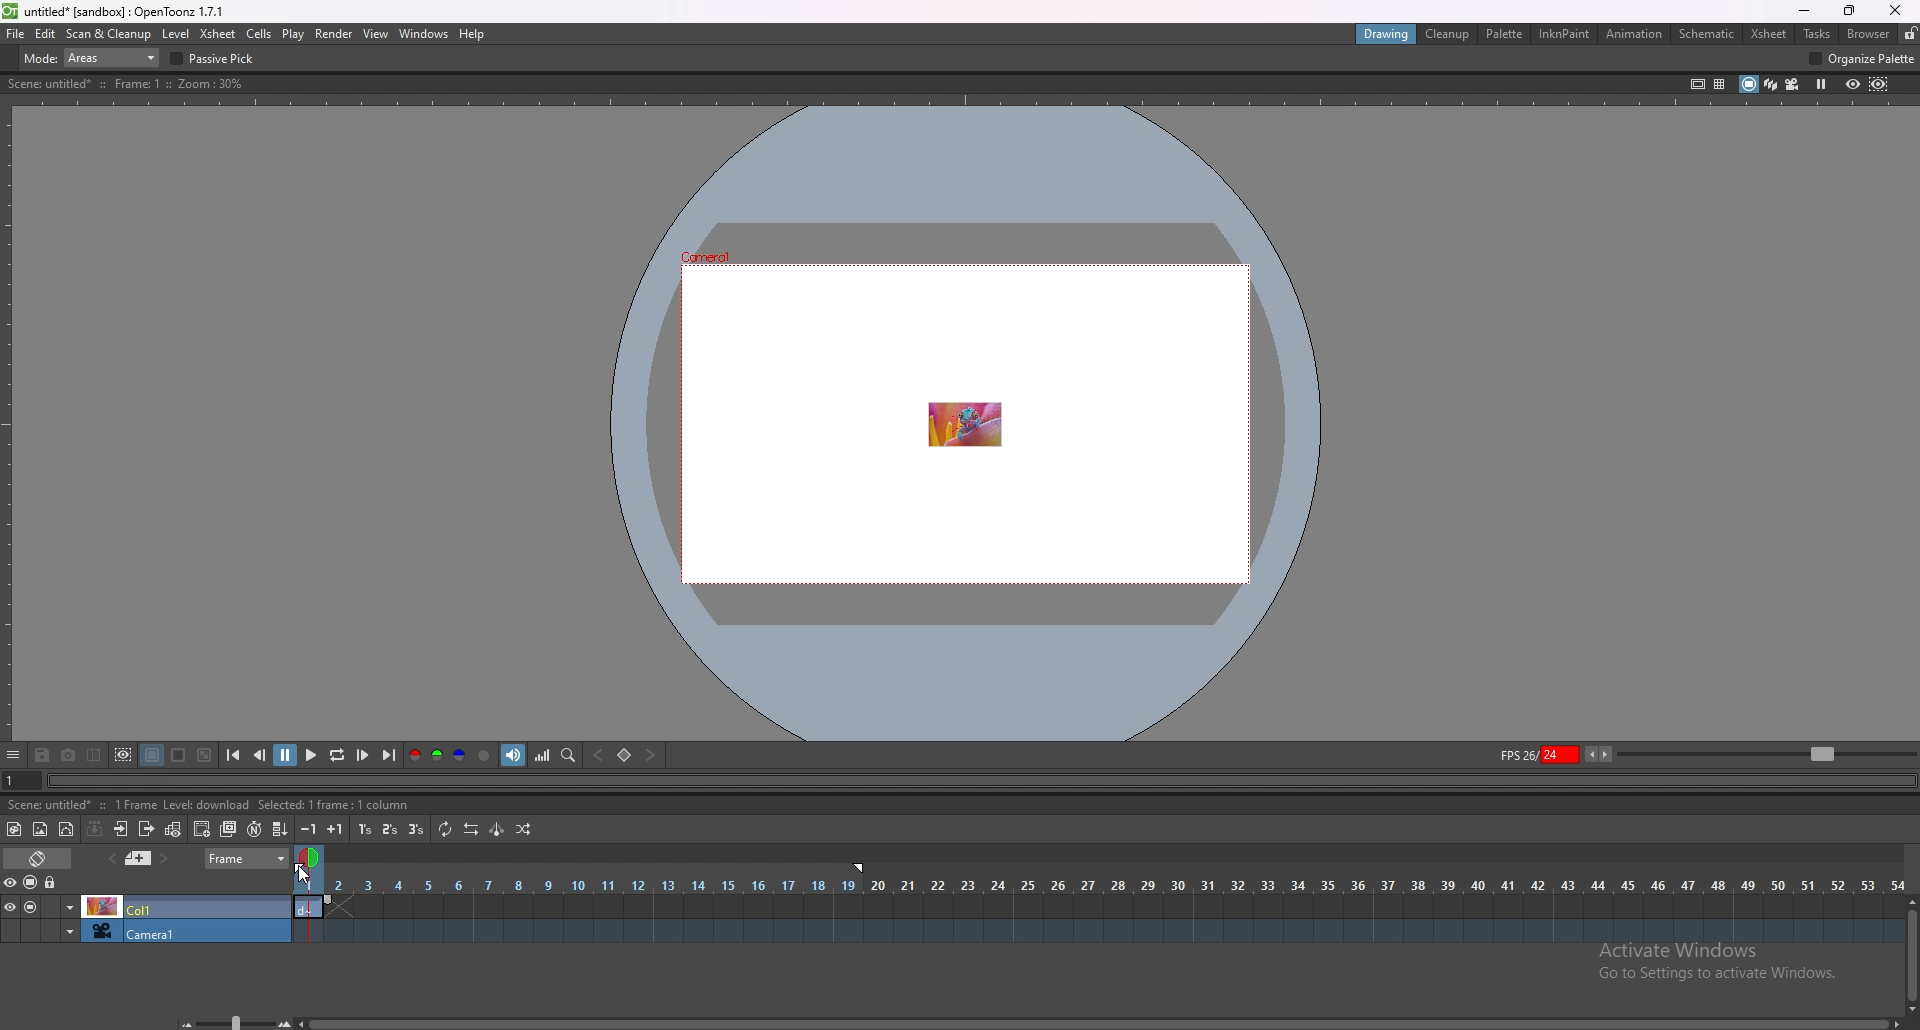 The image size is (1920, 1030). What do you see at coordinates (15, 883) in the screenshot?
I see `visibility toggle` at bounding box center [15, 883].